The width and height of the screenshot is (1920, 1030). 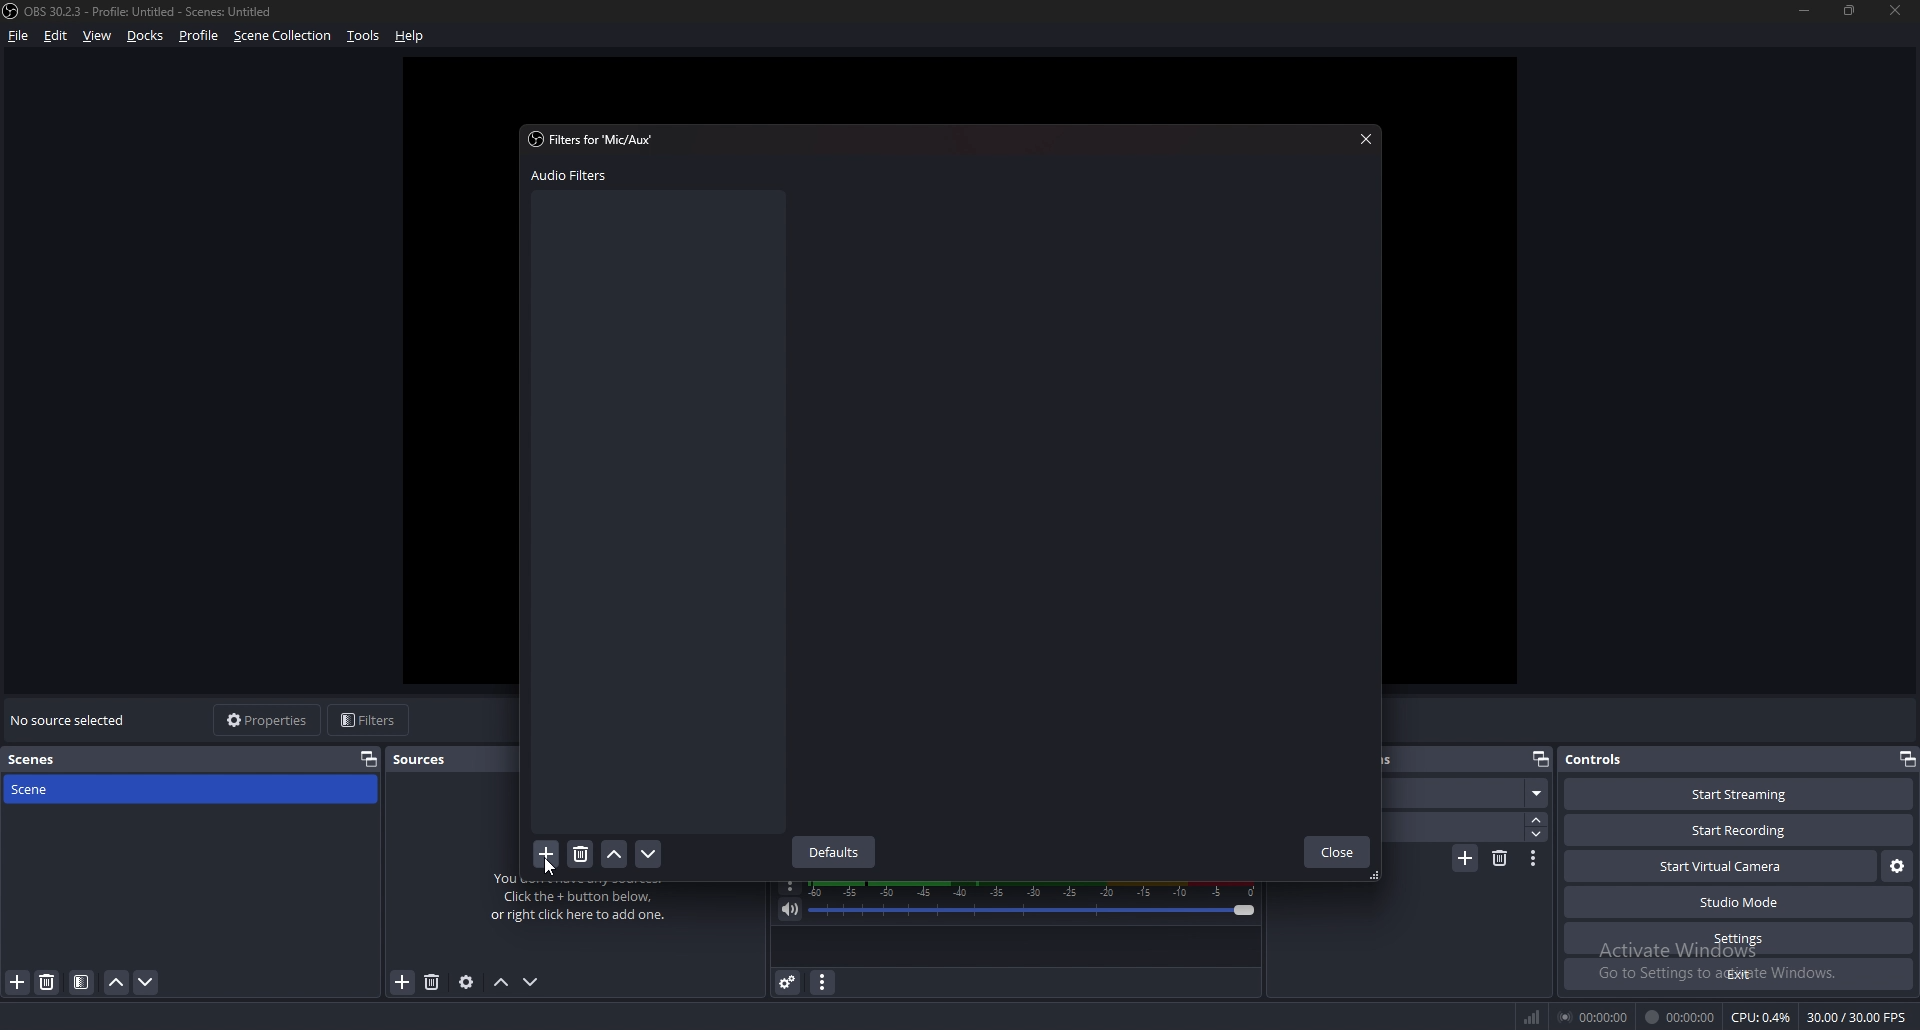 I want to click on studio mode, so click(x=1740, y=902).